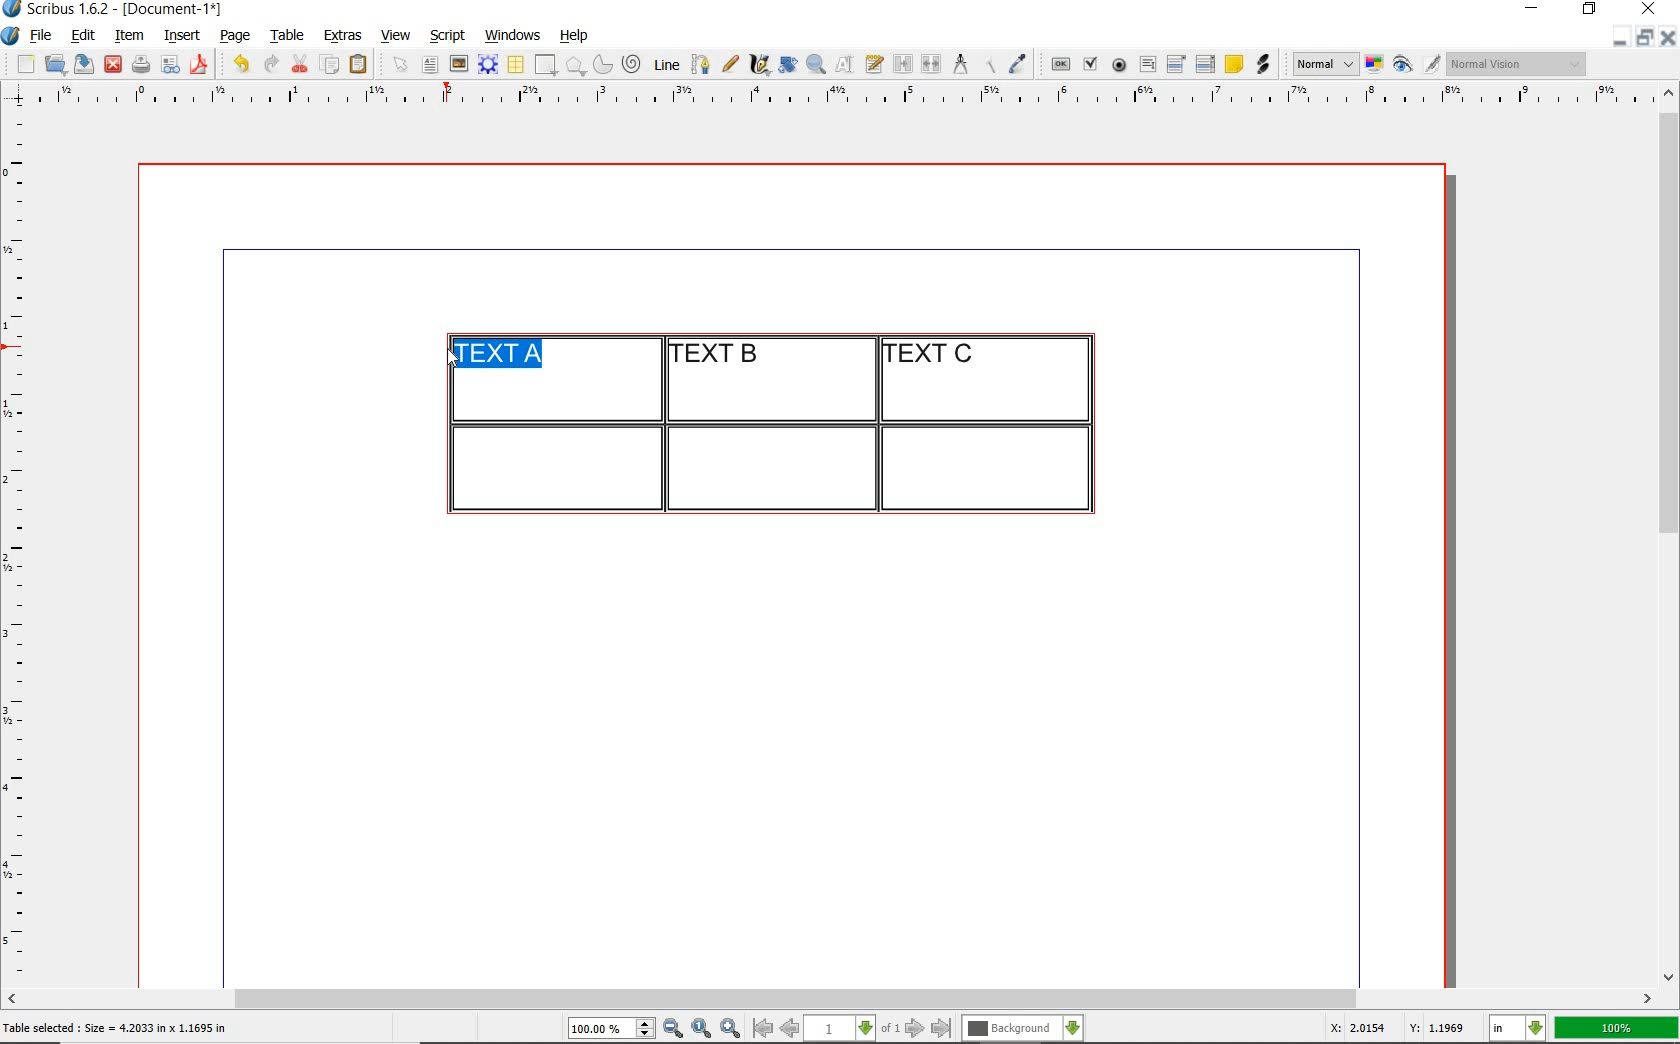 The image size is (1680, 1044). What do you see at coordinates (664, 64) in the screenshot?
I see `line` at bounding box center [664, 64].